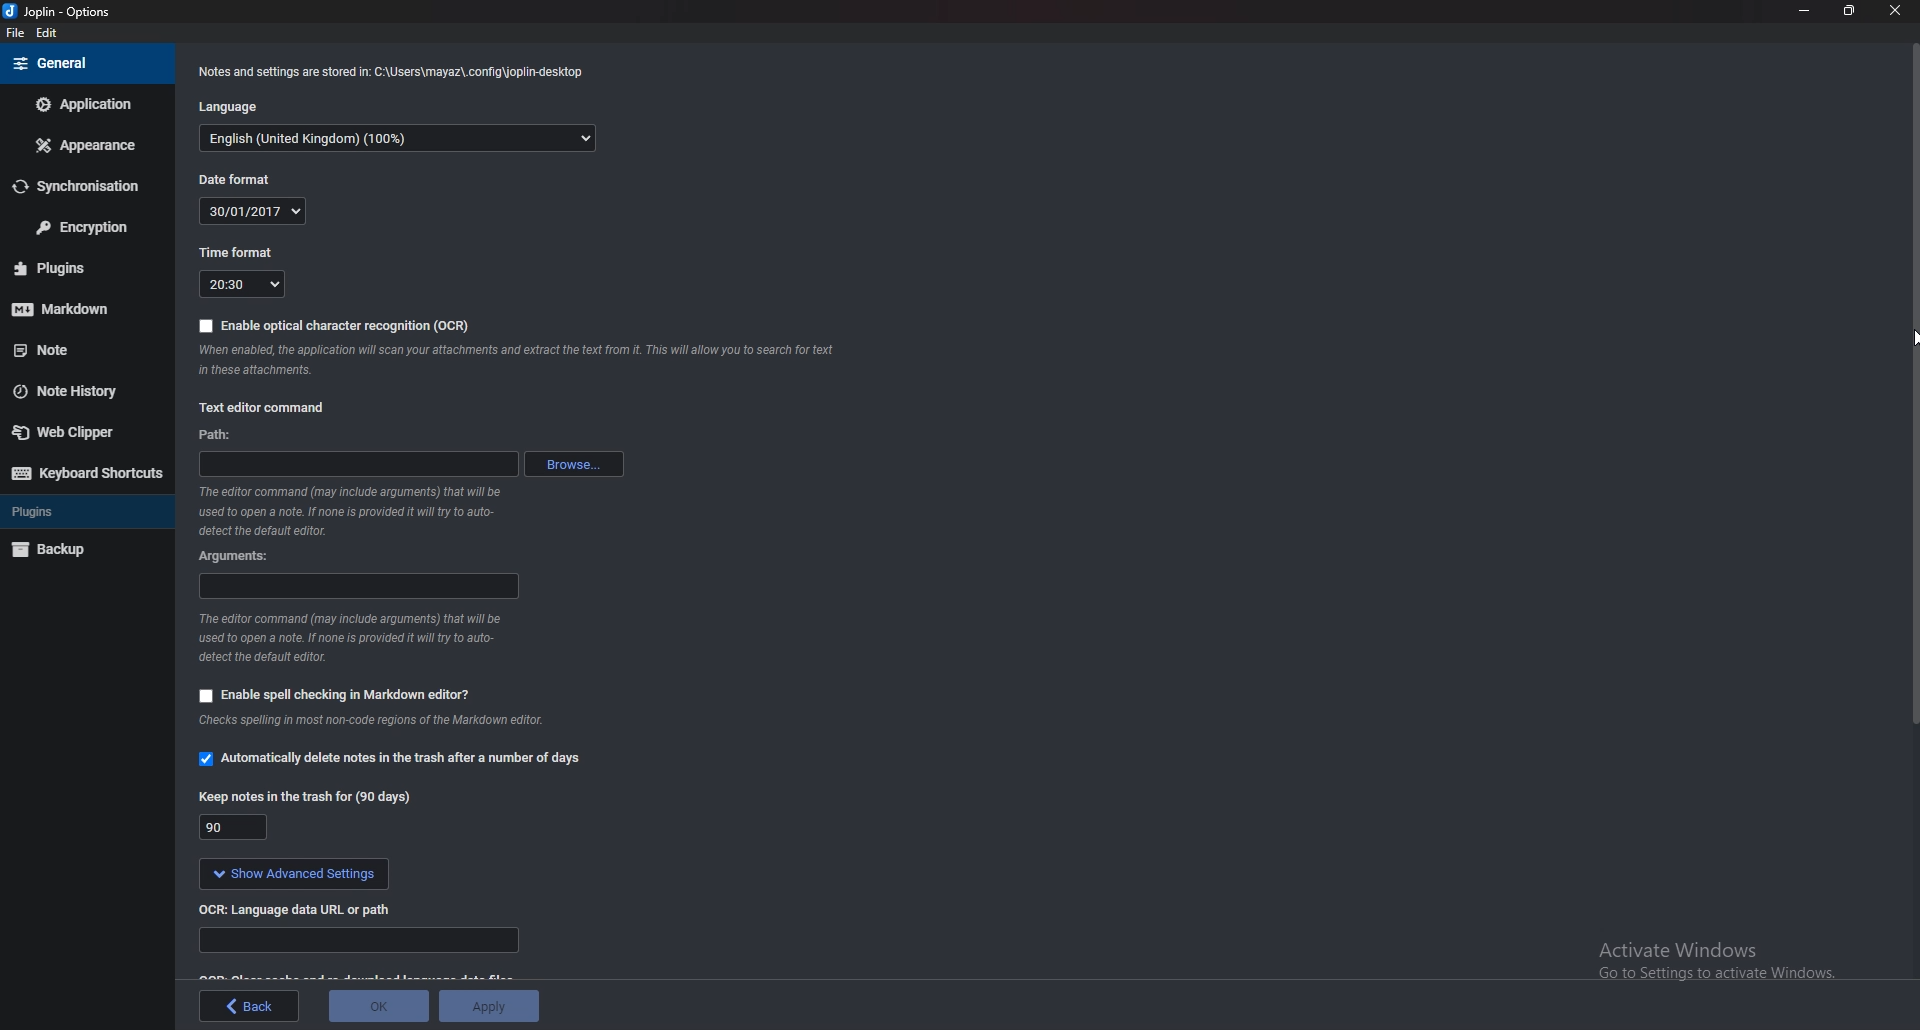 This screenshot has width=1920, height=1030. What do you see at coordinates (85, 63) in the screenshot?
I see `general` at bounding box center [85, 63].